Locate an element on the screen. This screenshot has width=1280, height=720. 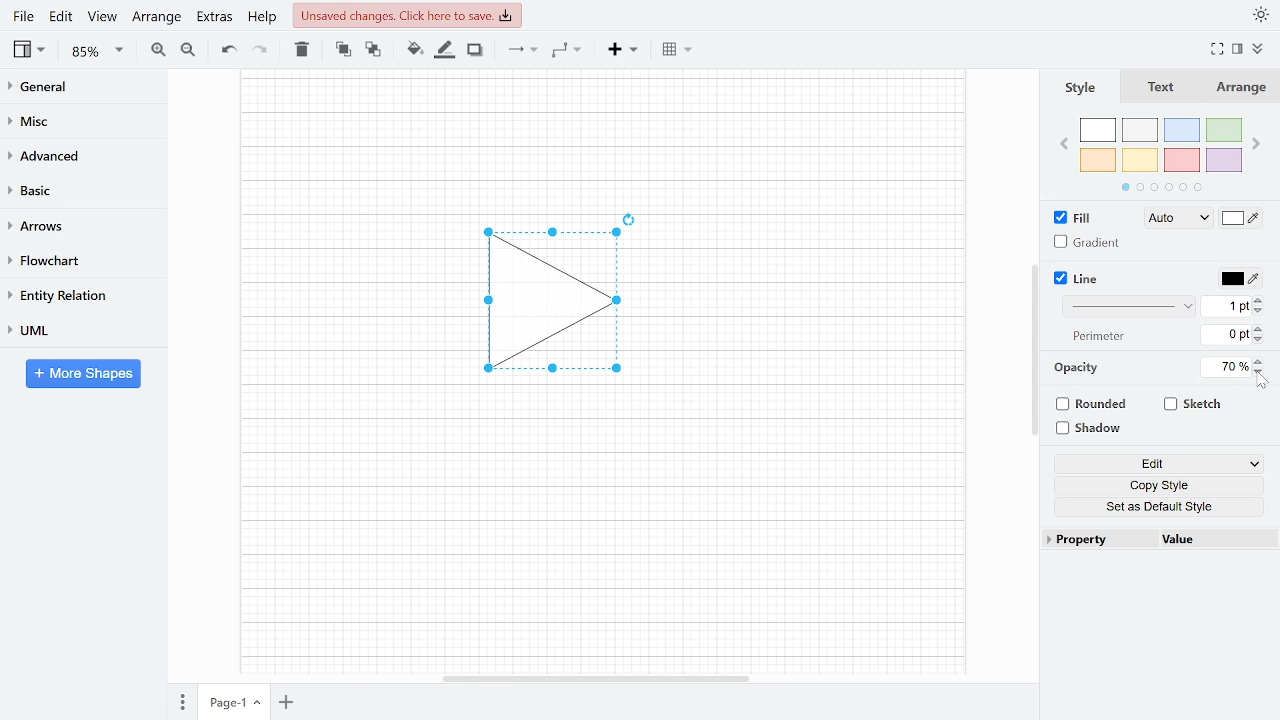
basic is located at coordinates (76, 189).